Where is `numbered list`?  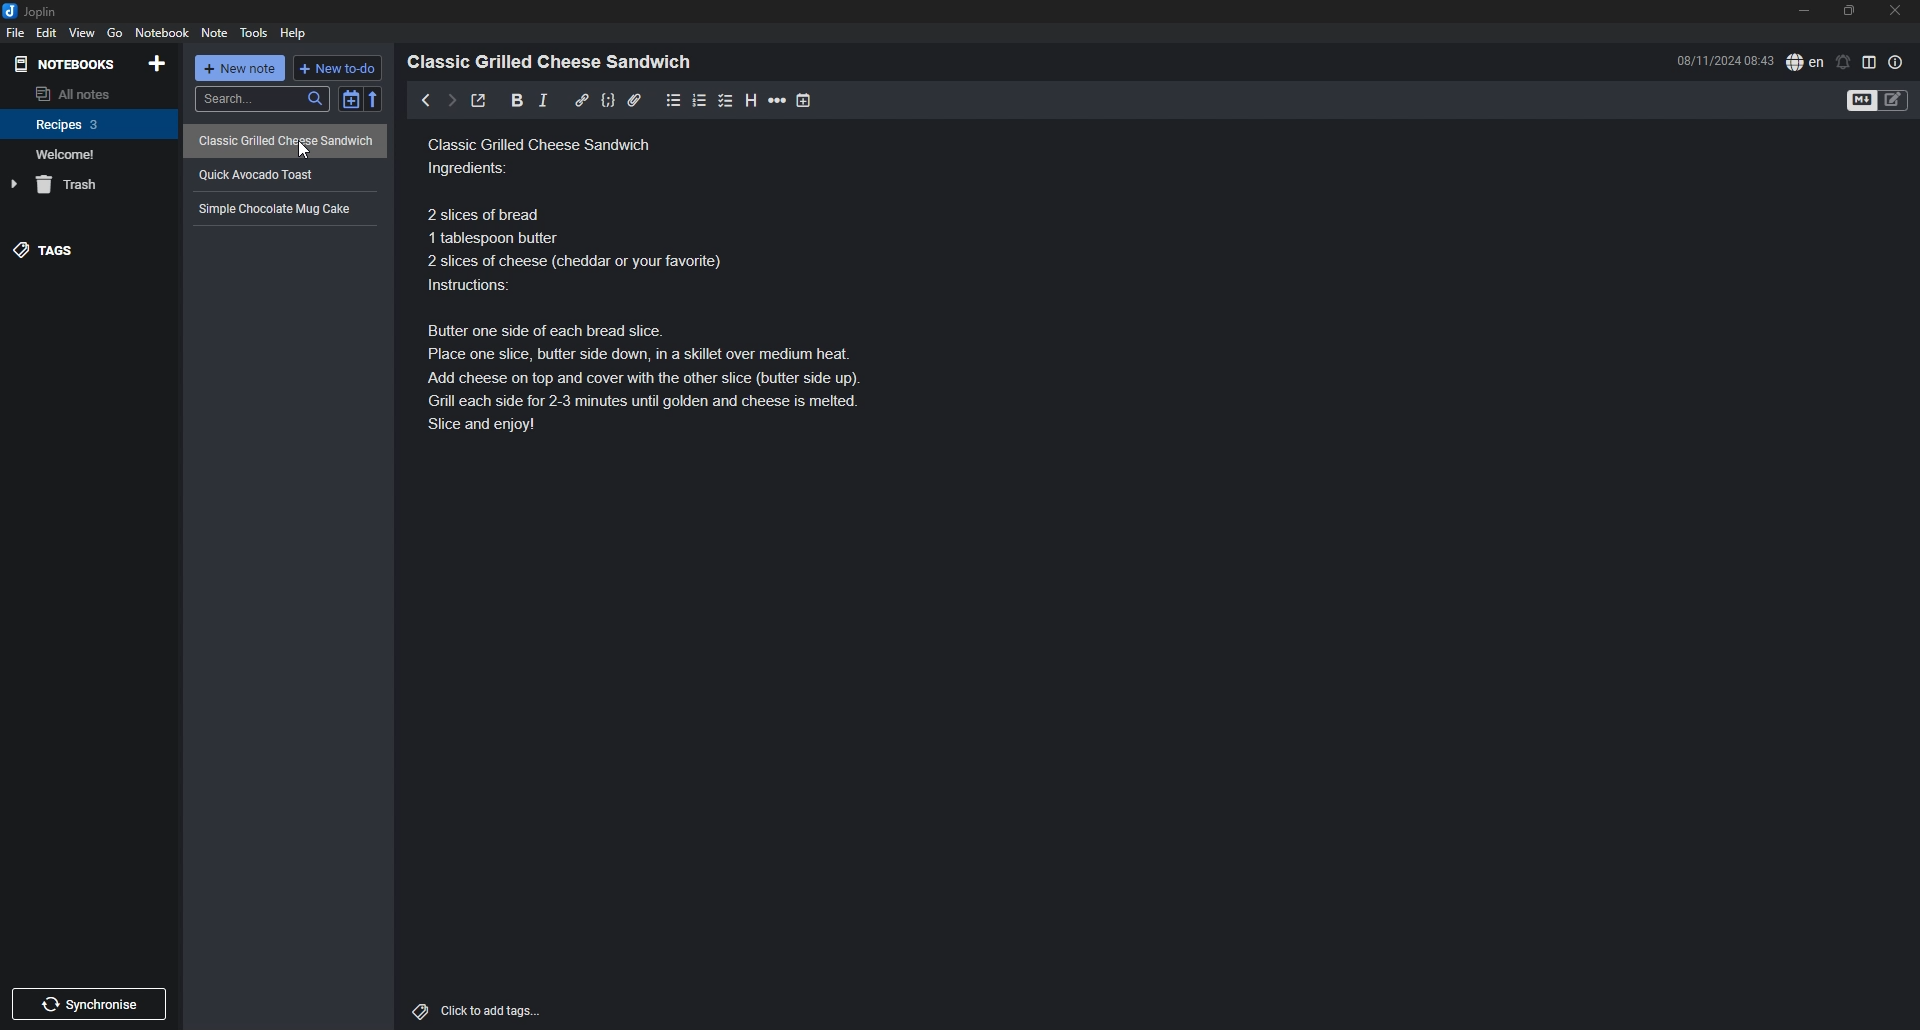 numbered list is located at coordinates (701, 101).